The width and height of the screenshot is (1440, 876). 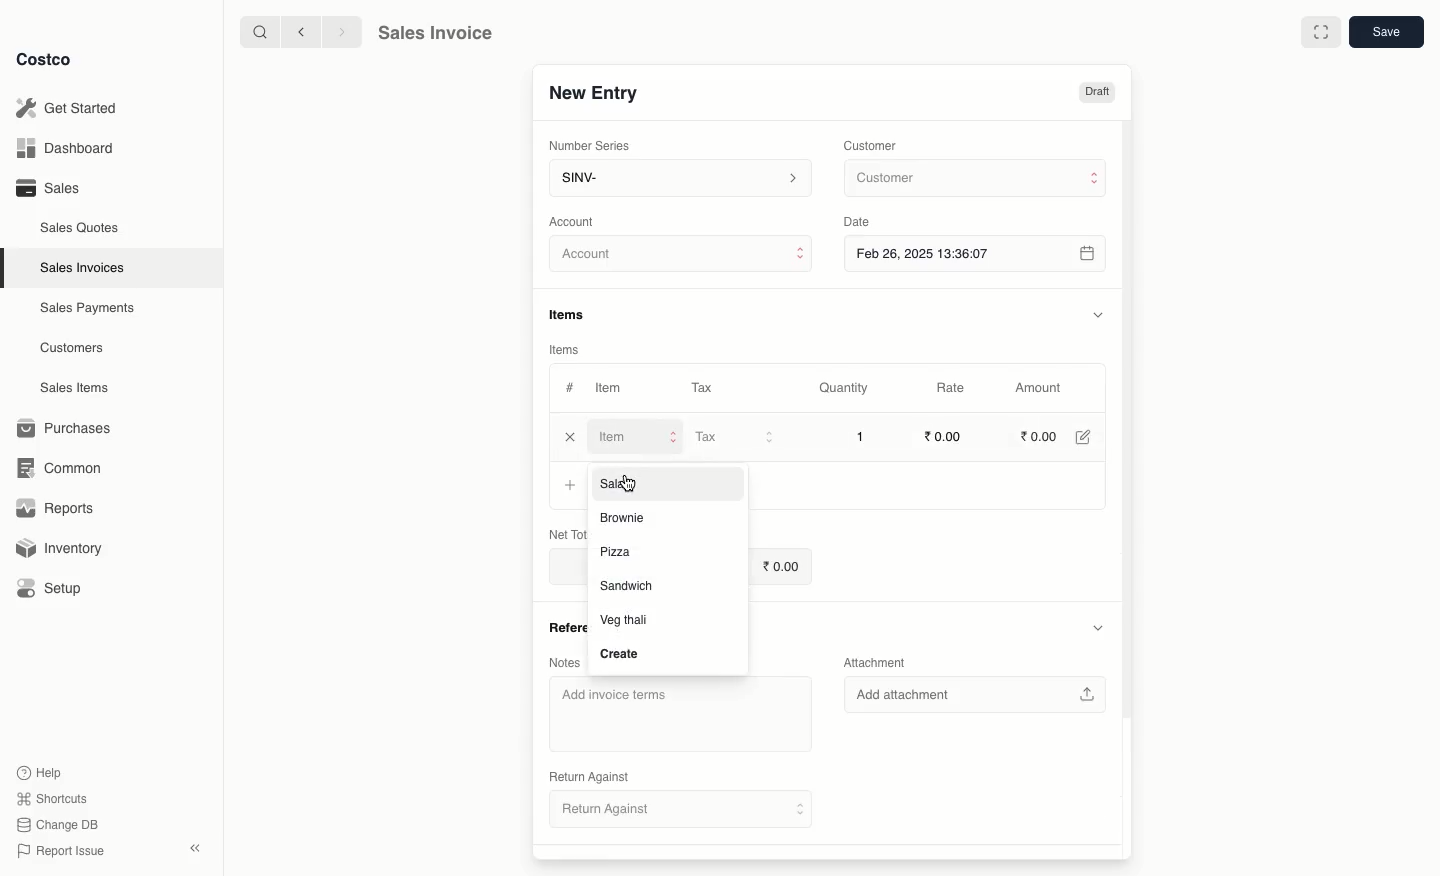 I want to click on Report Issue, so click(x=57, y=851).